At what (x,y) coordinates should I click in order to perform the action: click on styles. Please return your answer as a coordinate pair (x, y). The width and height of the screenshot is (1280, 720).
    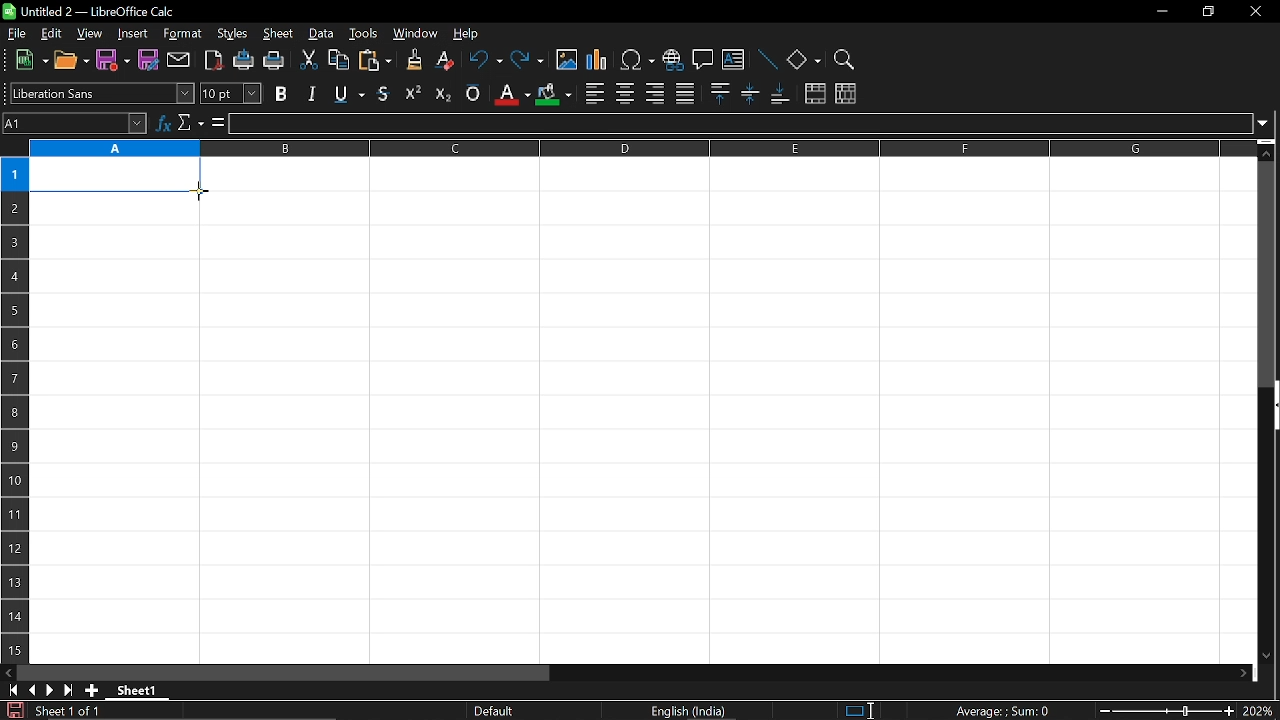
    Looking at the image, I should click on (232, 35).